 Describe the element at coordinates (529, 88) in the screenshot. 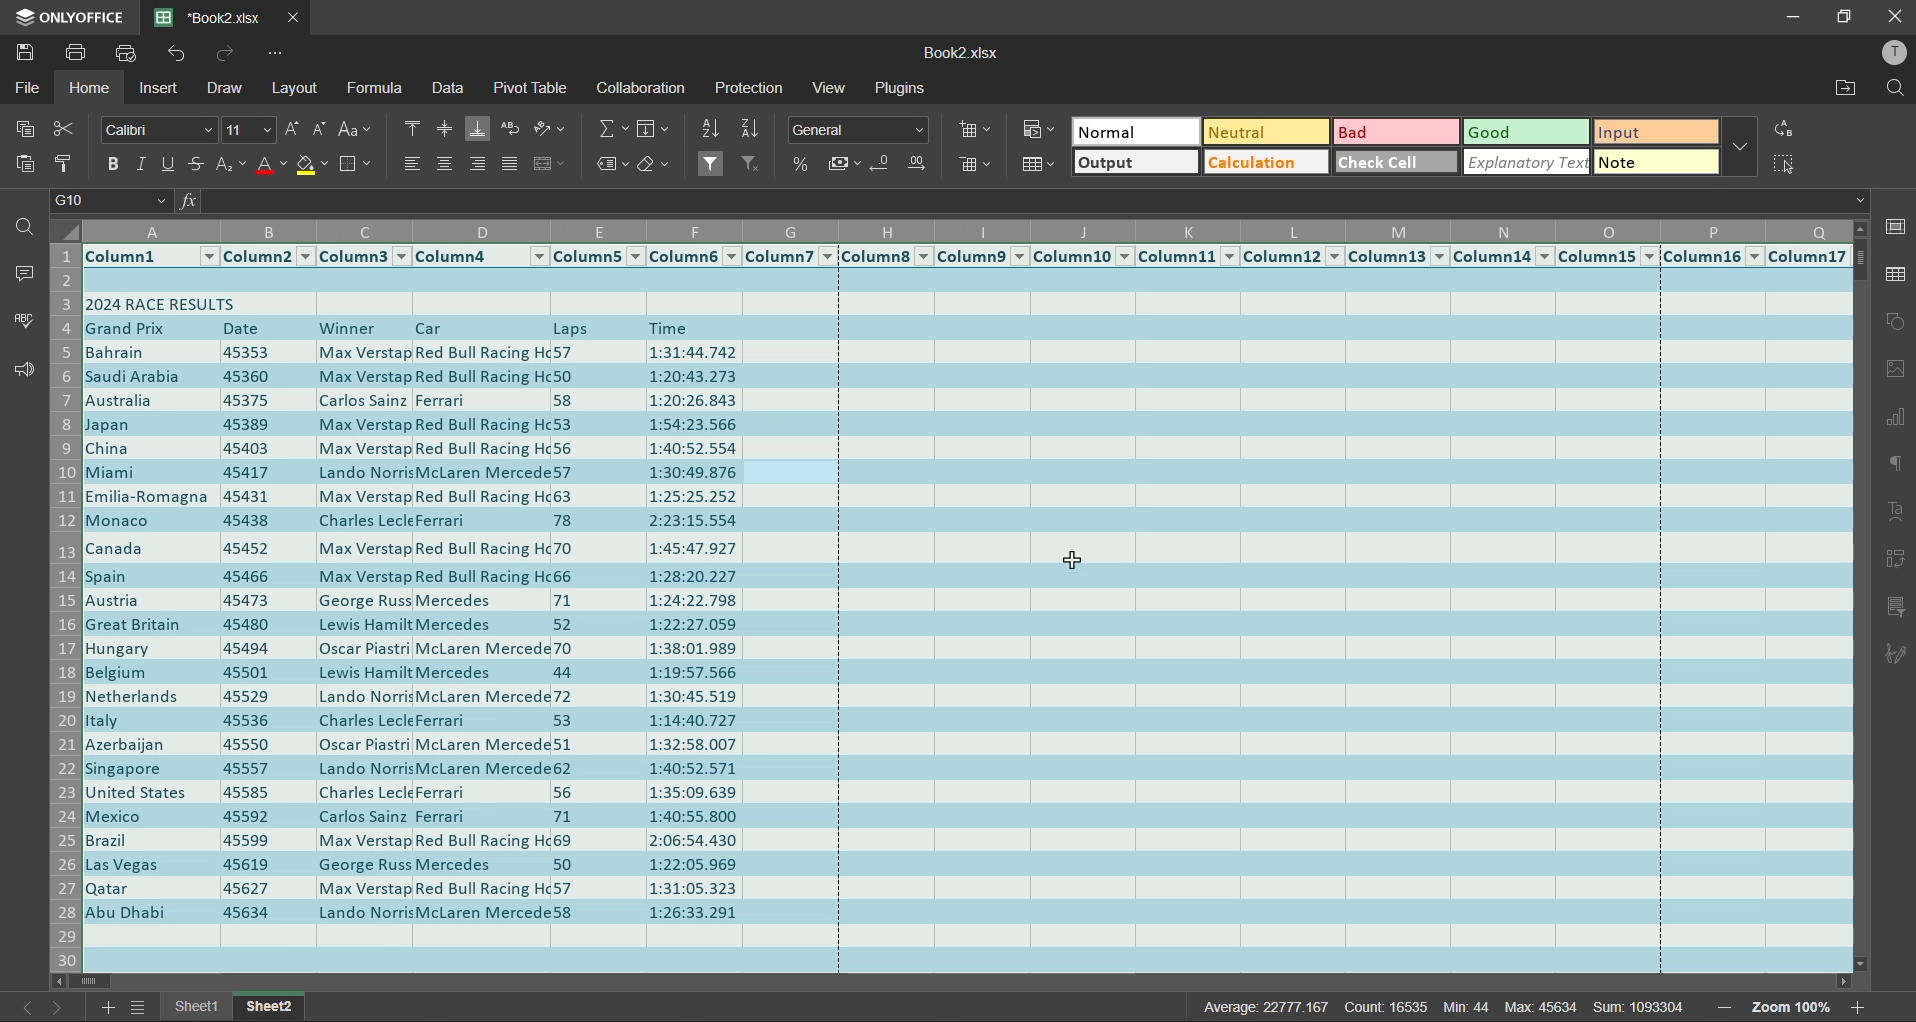

I see `pivot table` at that location.